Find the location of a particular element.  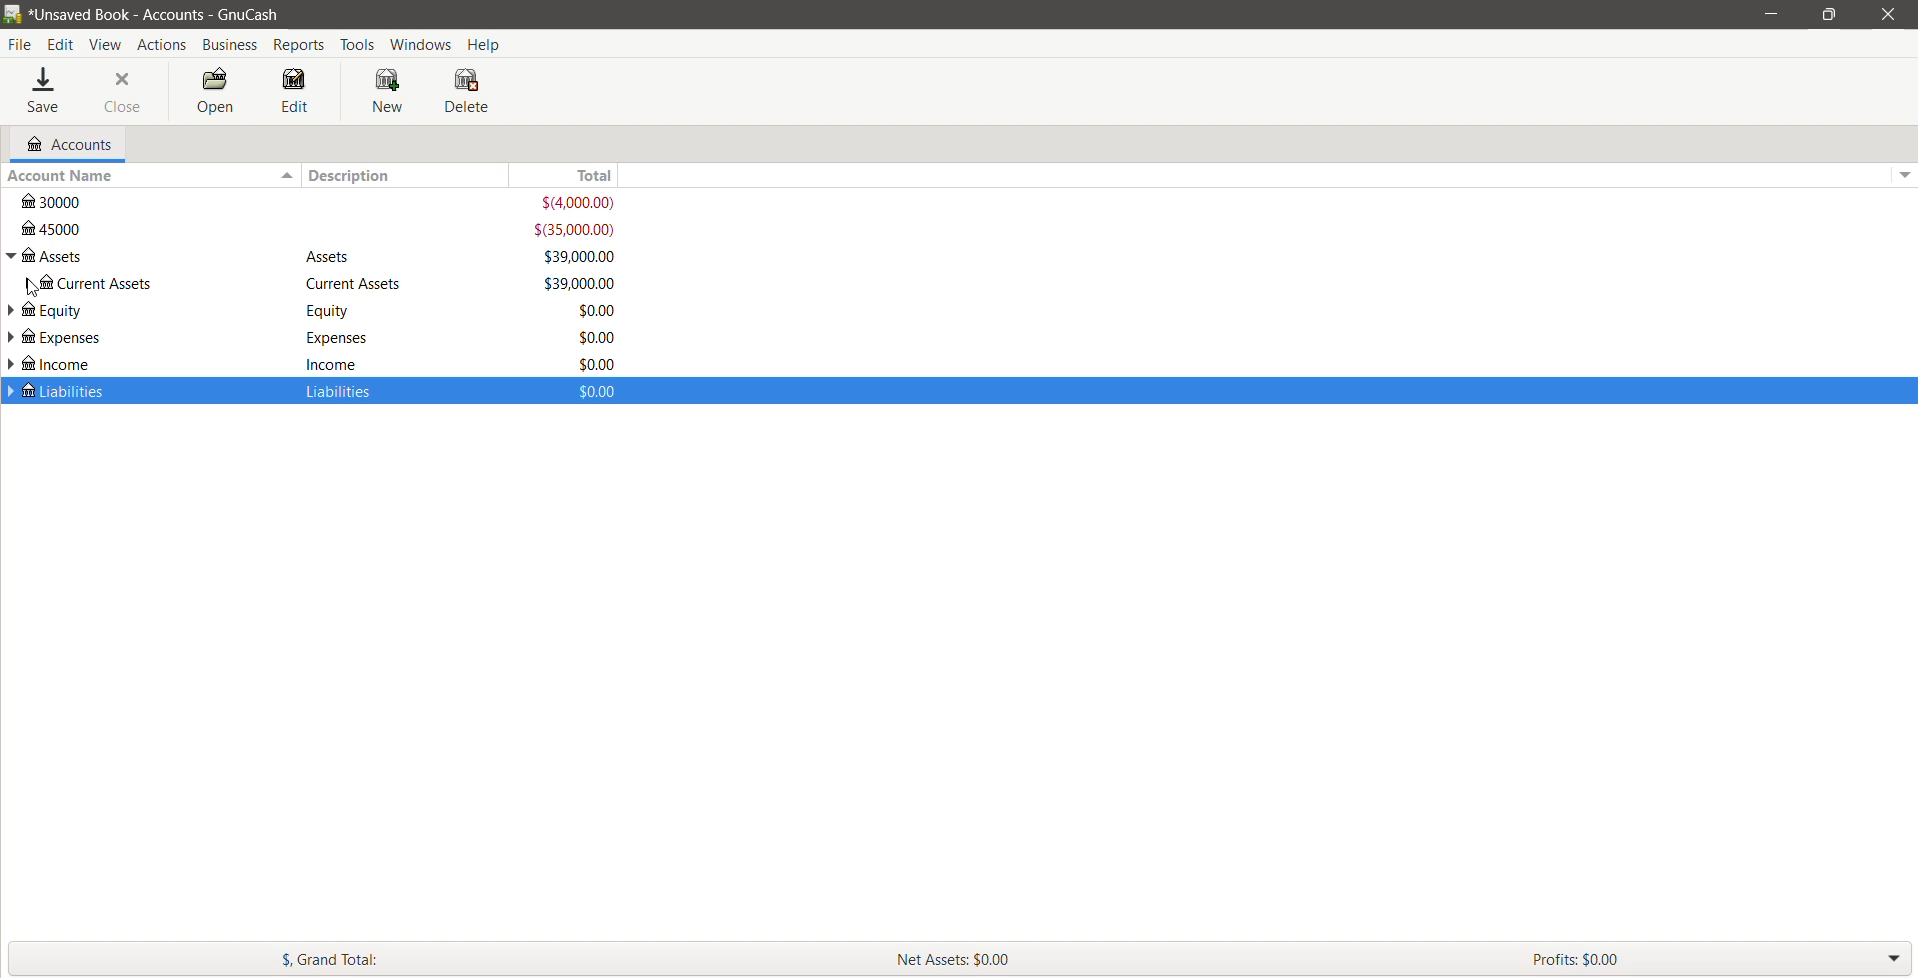

45000 is located at coordinates (151, 227).